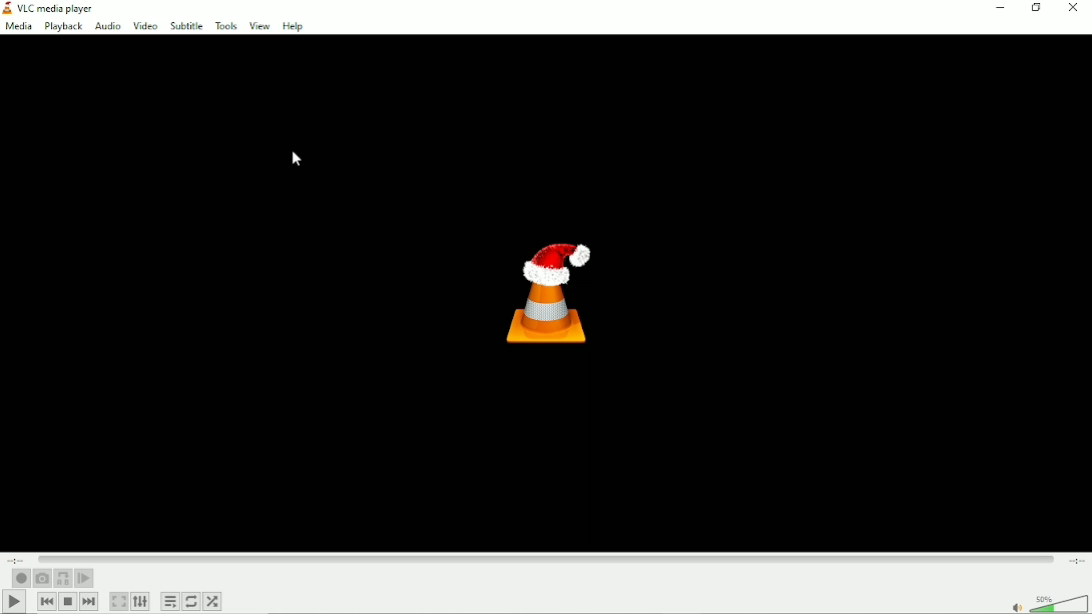 The image size is (1092, 614). What do you see at coordinates (85, 578) in the screenshot?
I see `Frame by frame` at bounding box center [85, 578].